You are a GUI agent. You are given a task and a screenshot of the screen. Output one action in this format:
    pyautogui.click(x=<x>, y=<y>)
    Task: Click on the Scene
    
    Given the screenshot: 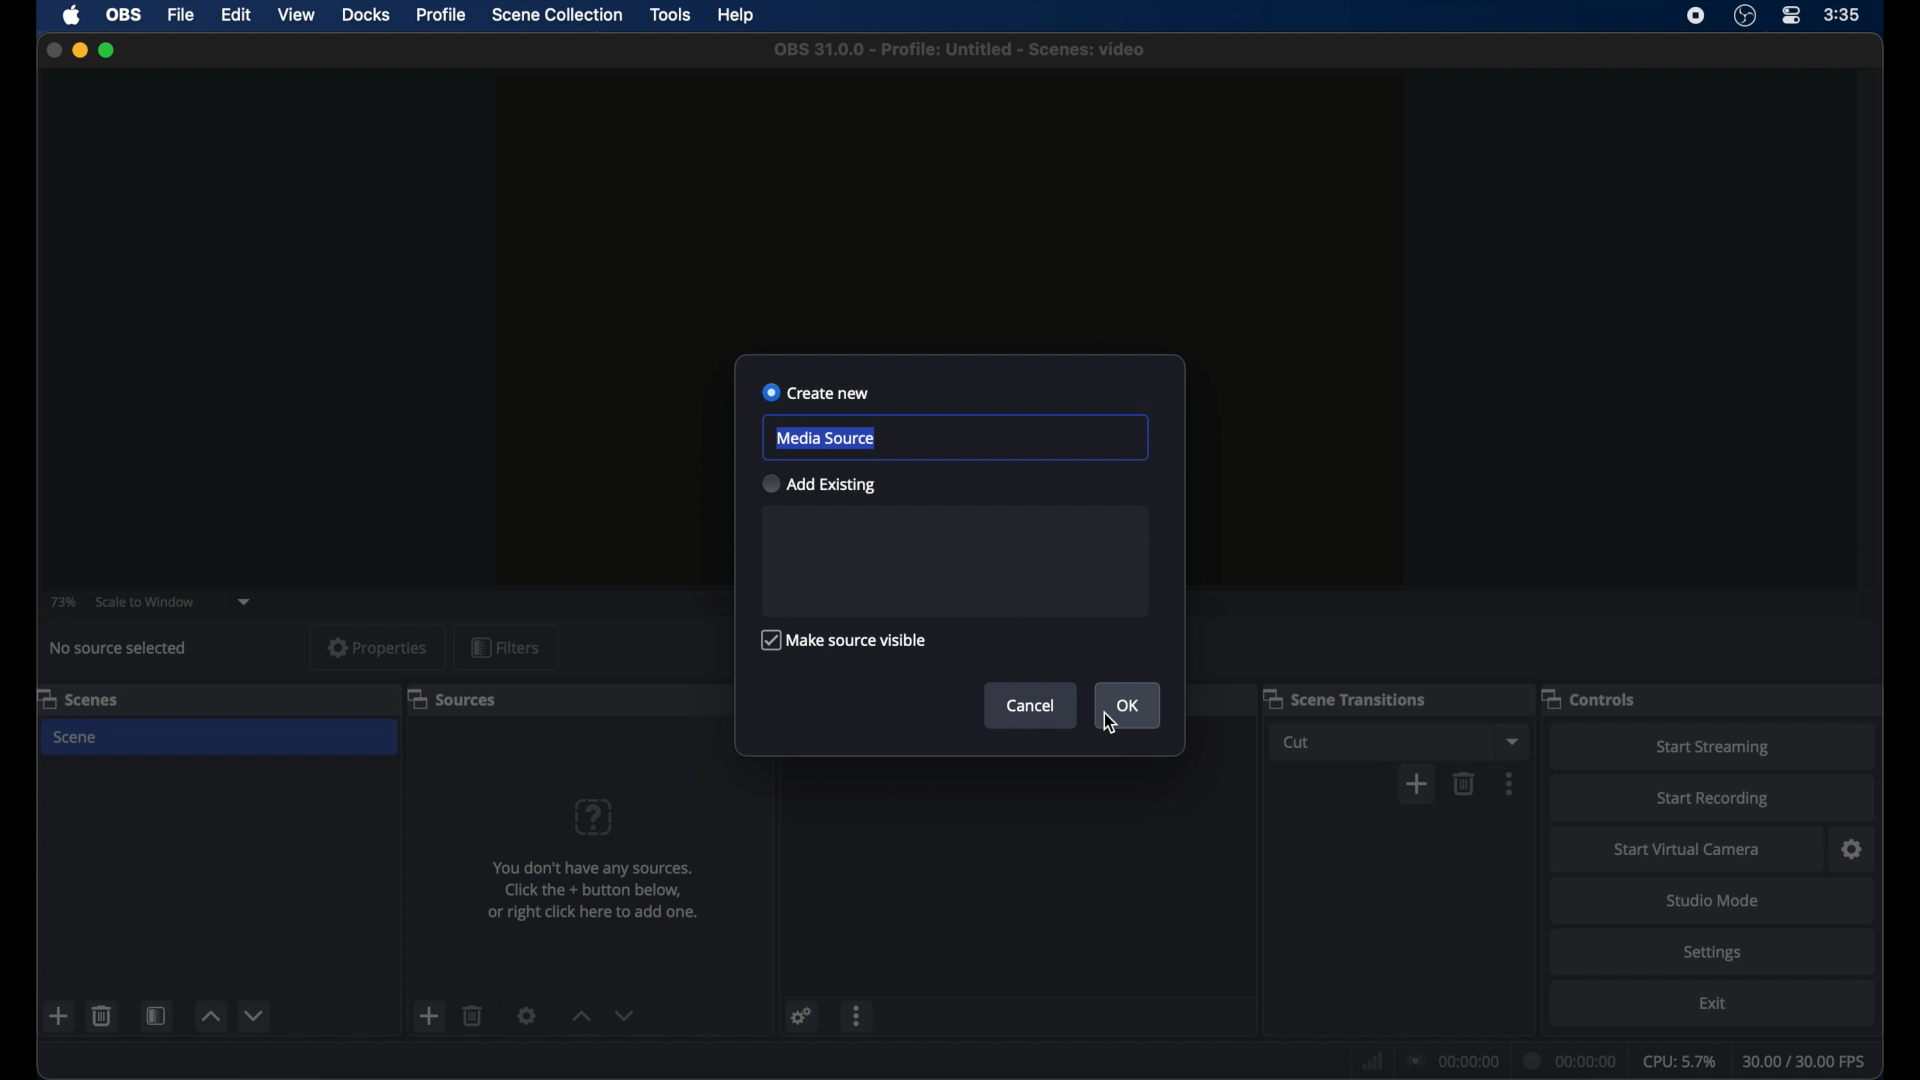 What is the action you would take?
    pyautogui.click(x=77, y=737)
    